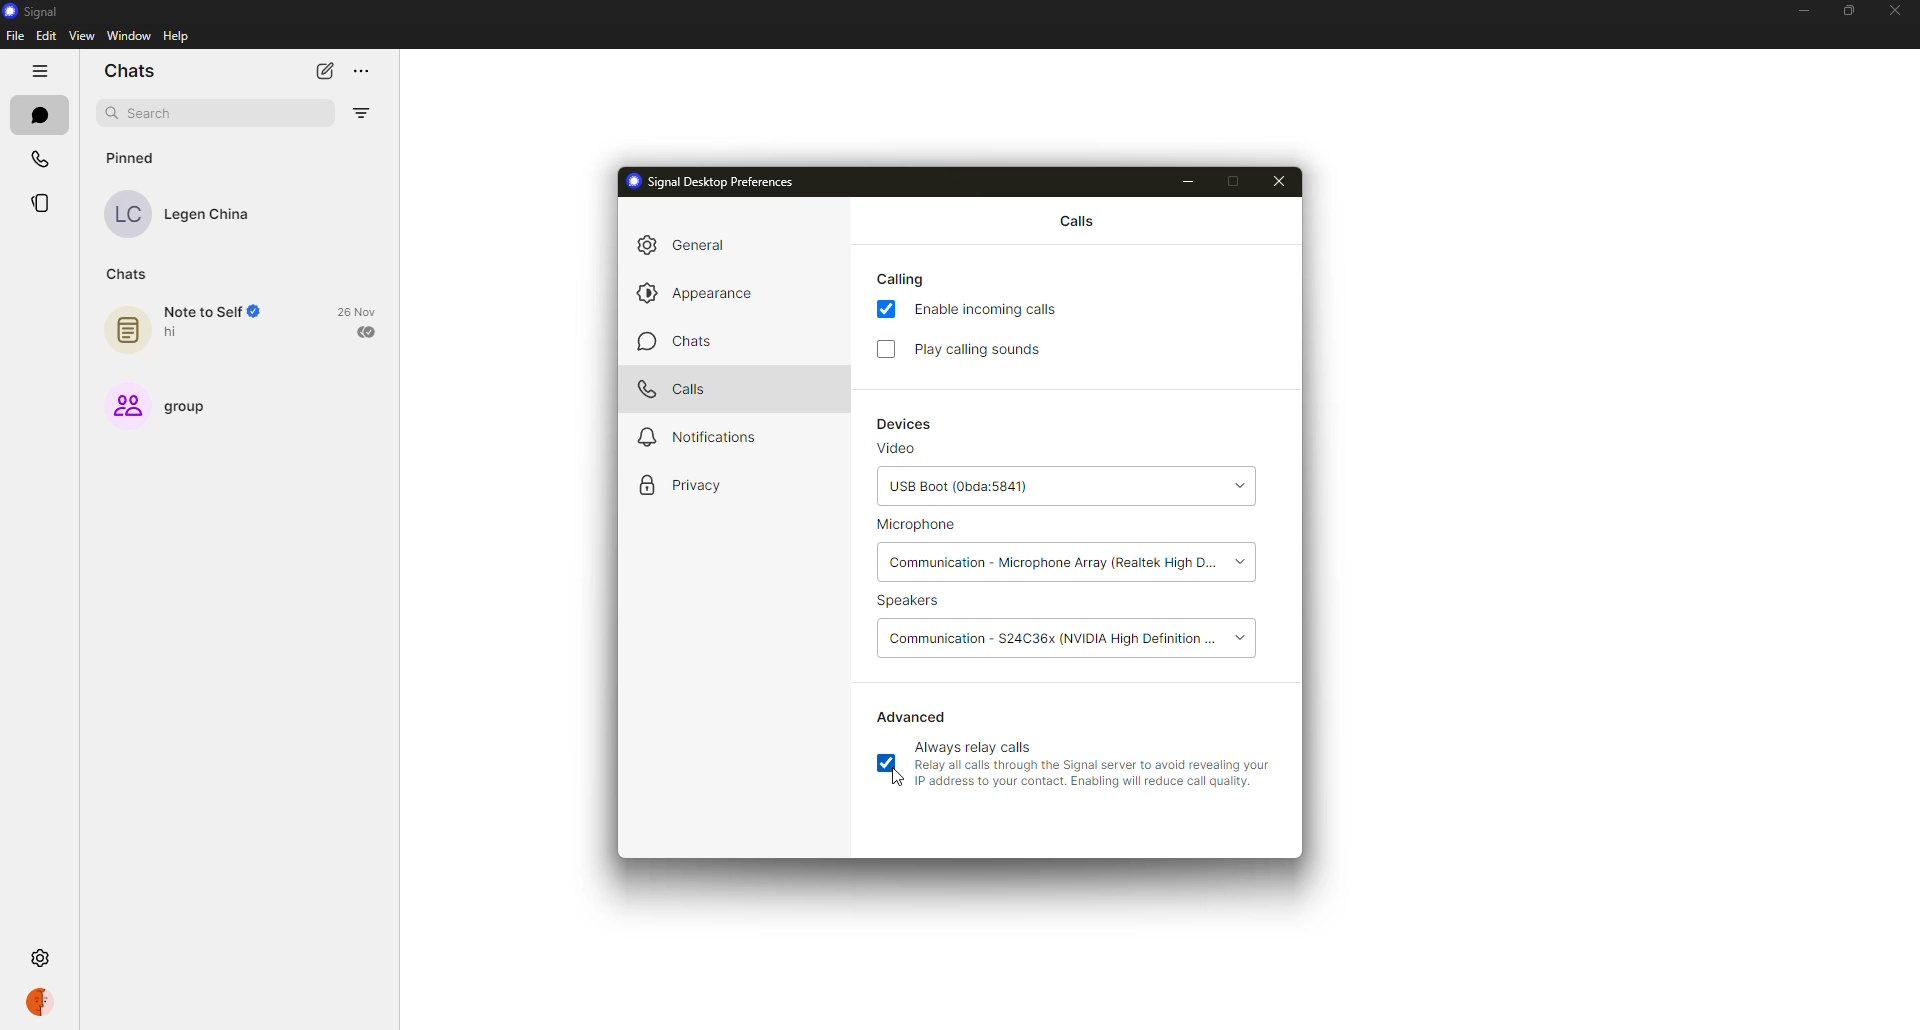 Image resolution: width=1920 pixels, height=1030 pixels. I want to click on maximize, so click(1237, 182).